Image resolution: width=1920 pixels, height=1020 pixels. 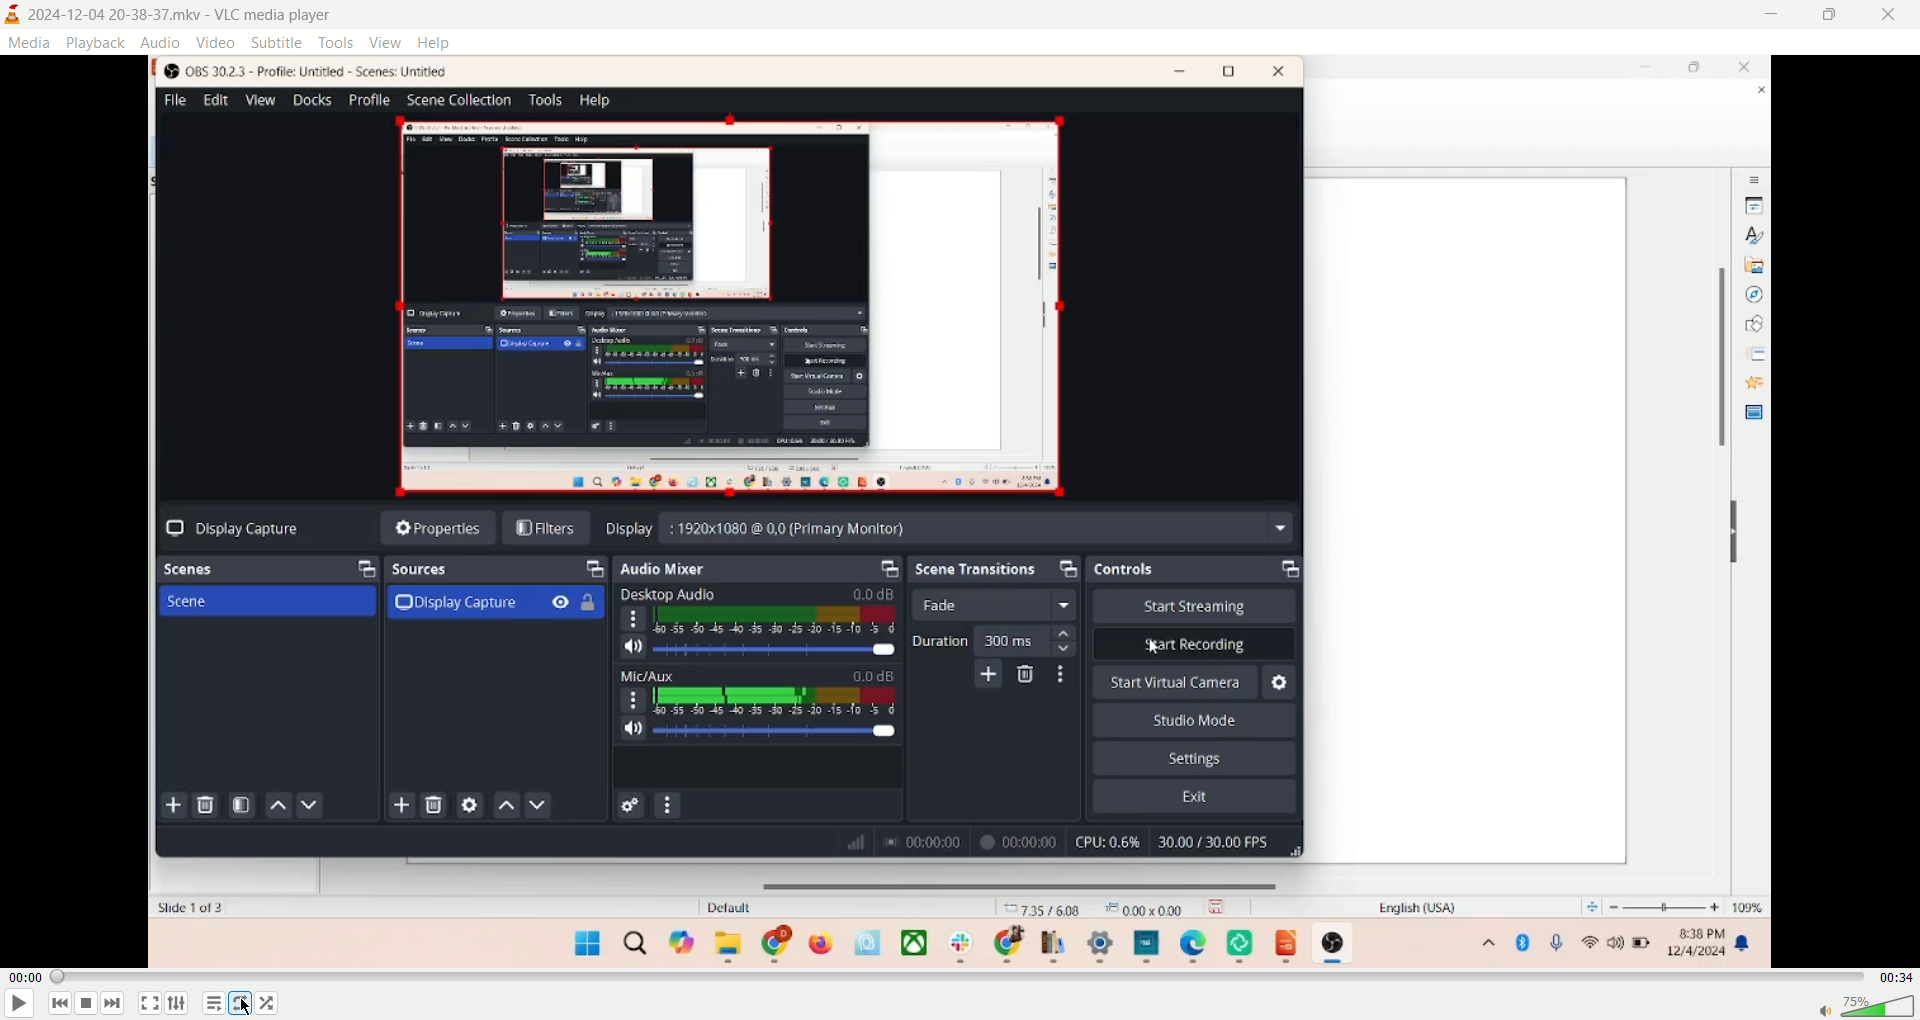 What do you see at coordinates (1892, 13) in the screenshot?
I see `close` at bounding box center [1892, 13].